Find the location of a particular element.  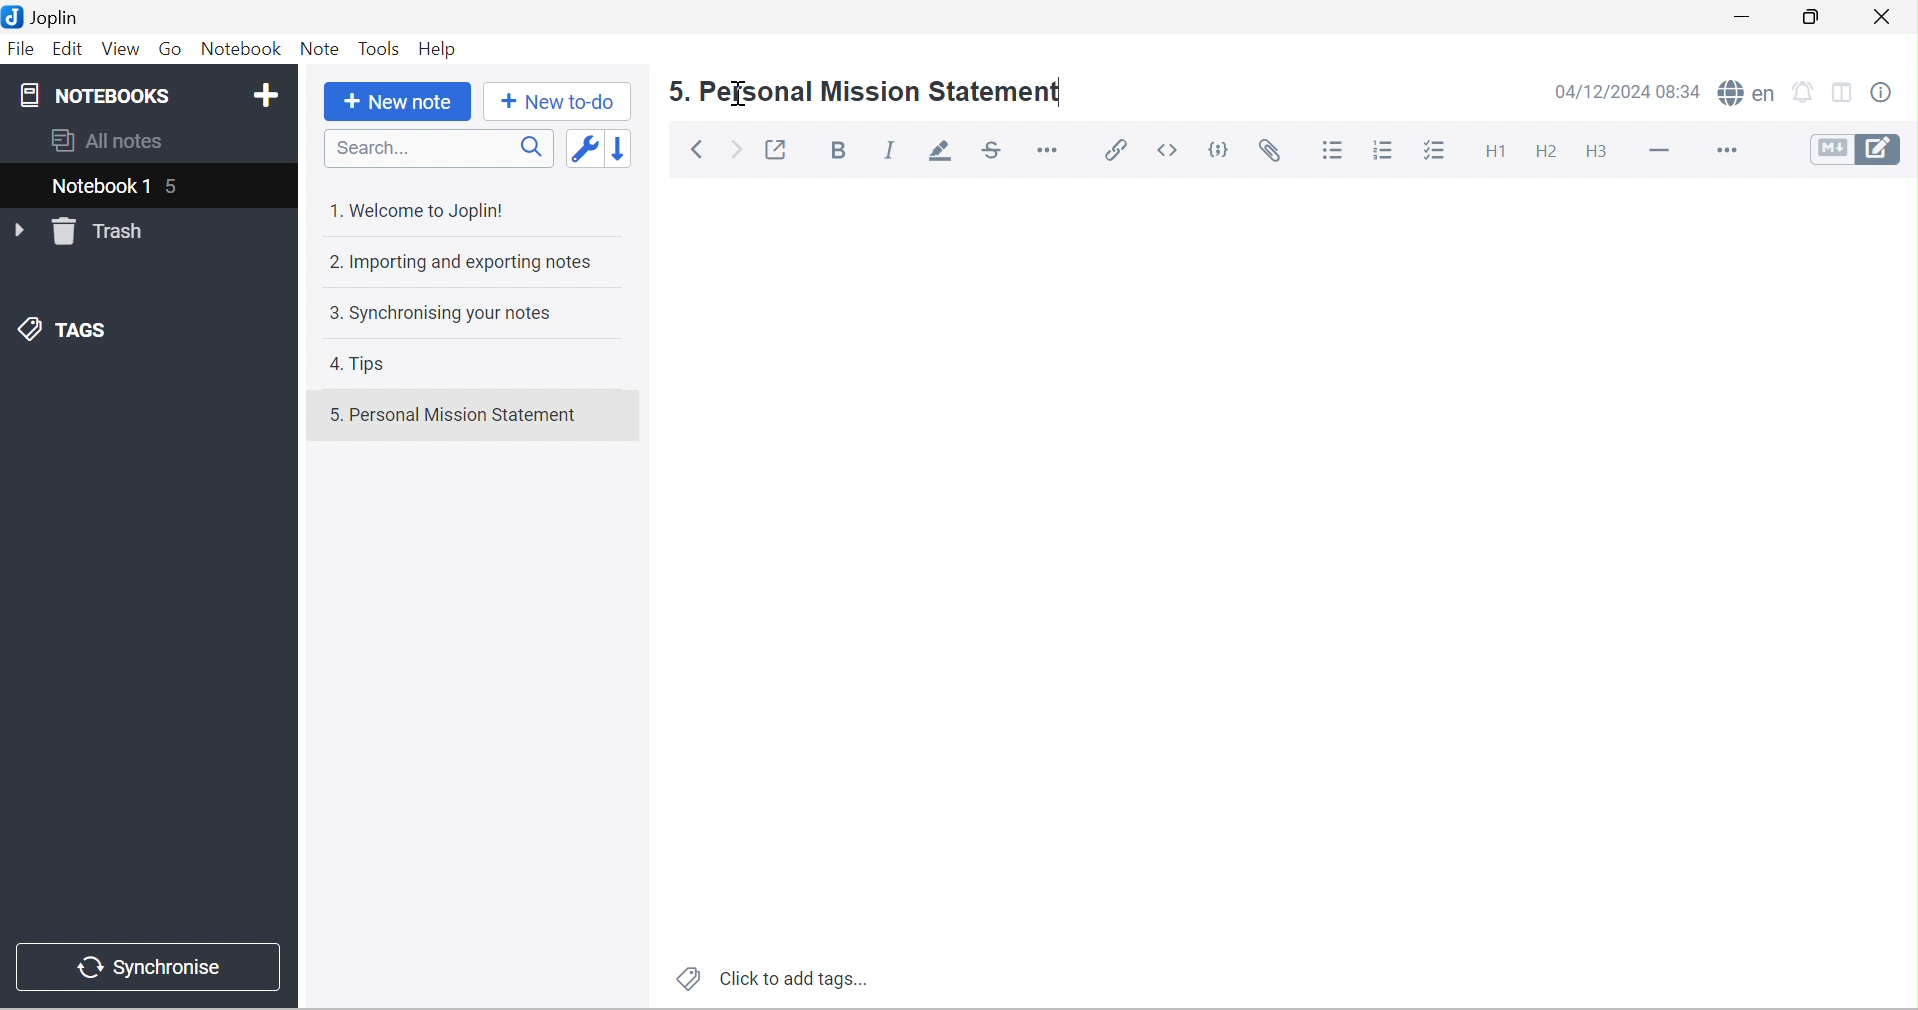

Spell checker is located at coordinates (1744, 92).